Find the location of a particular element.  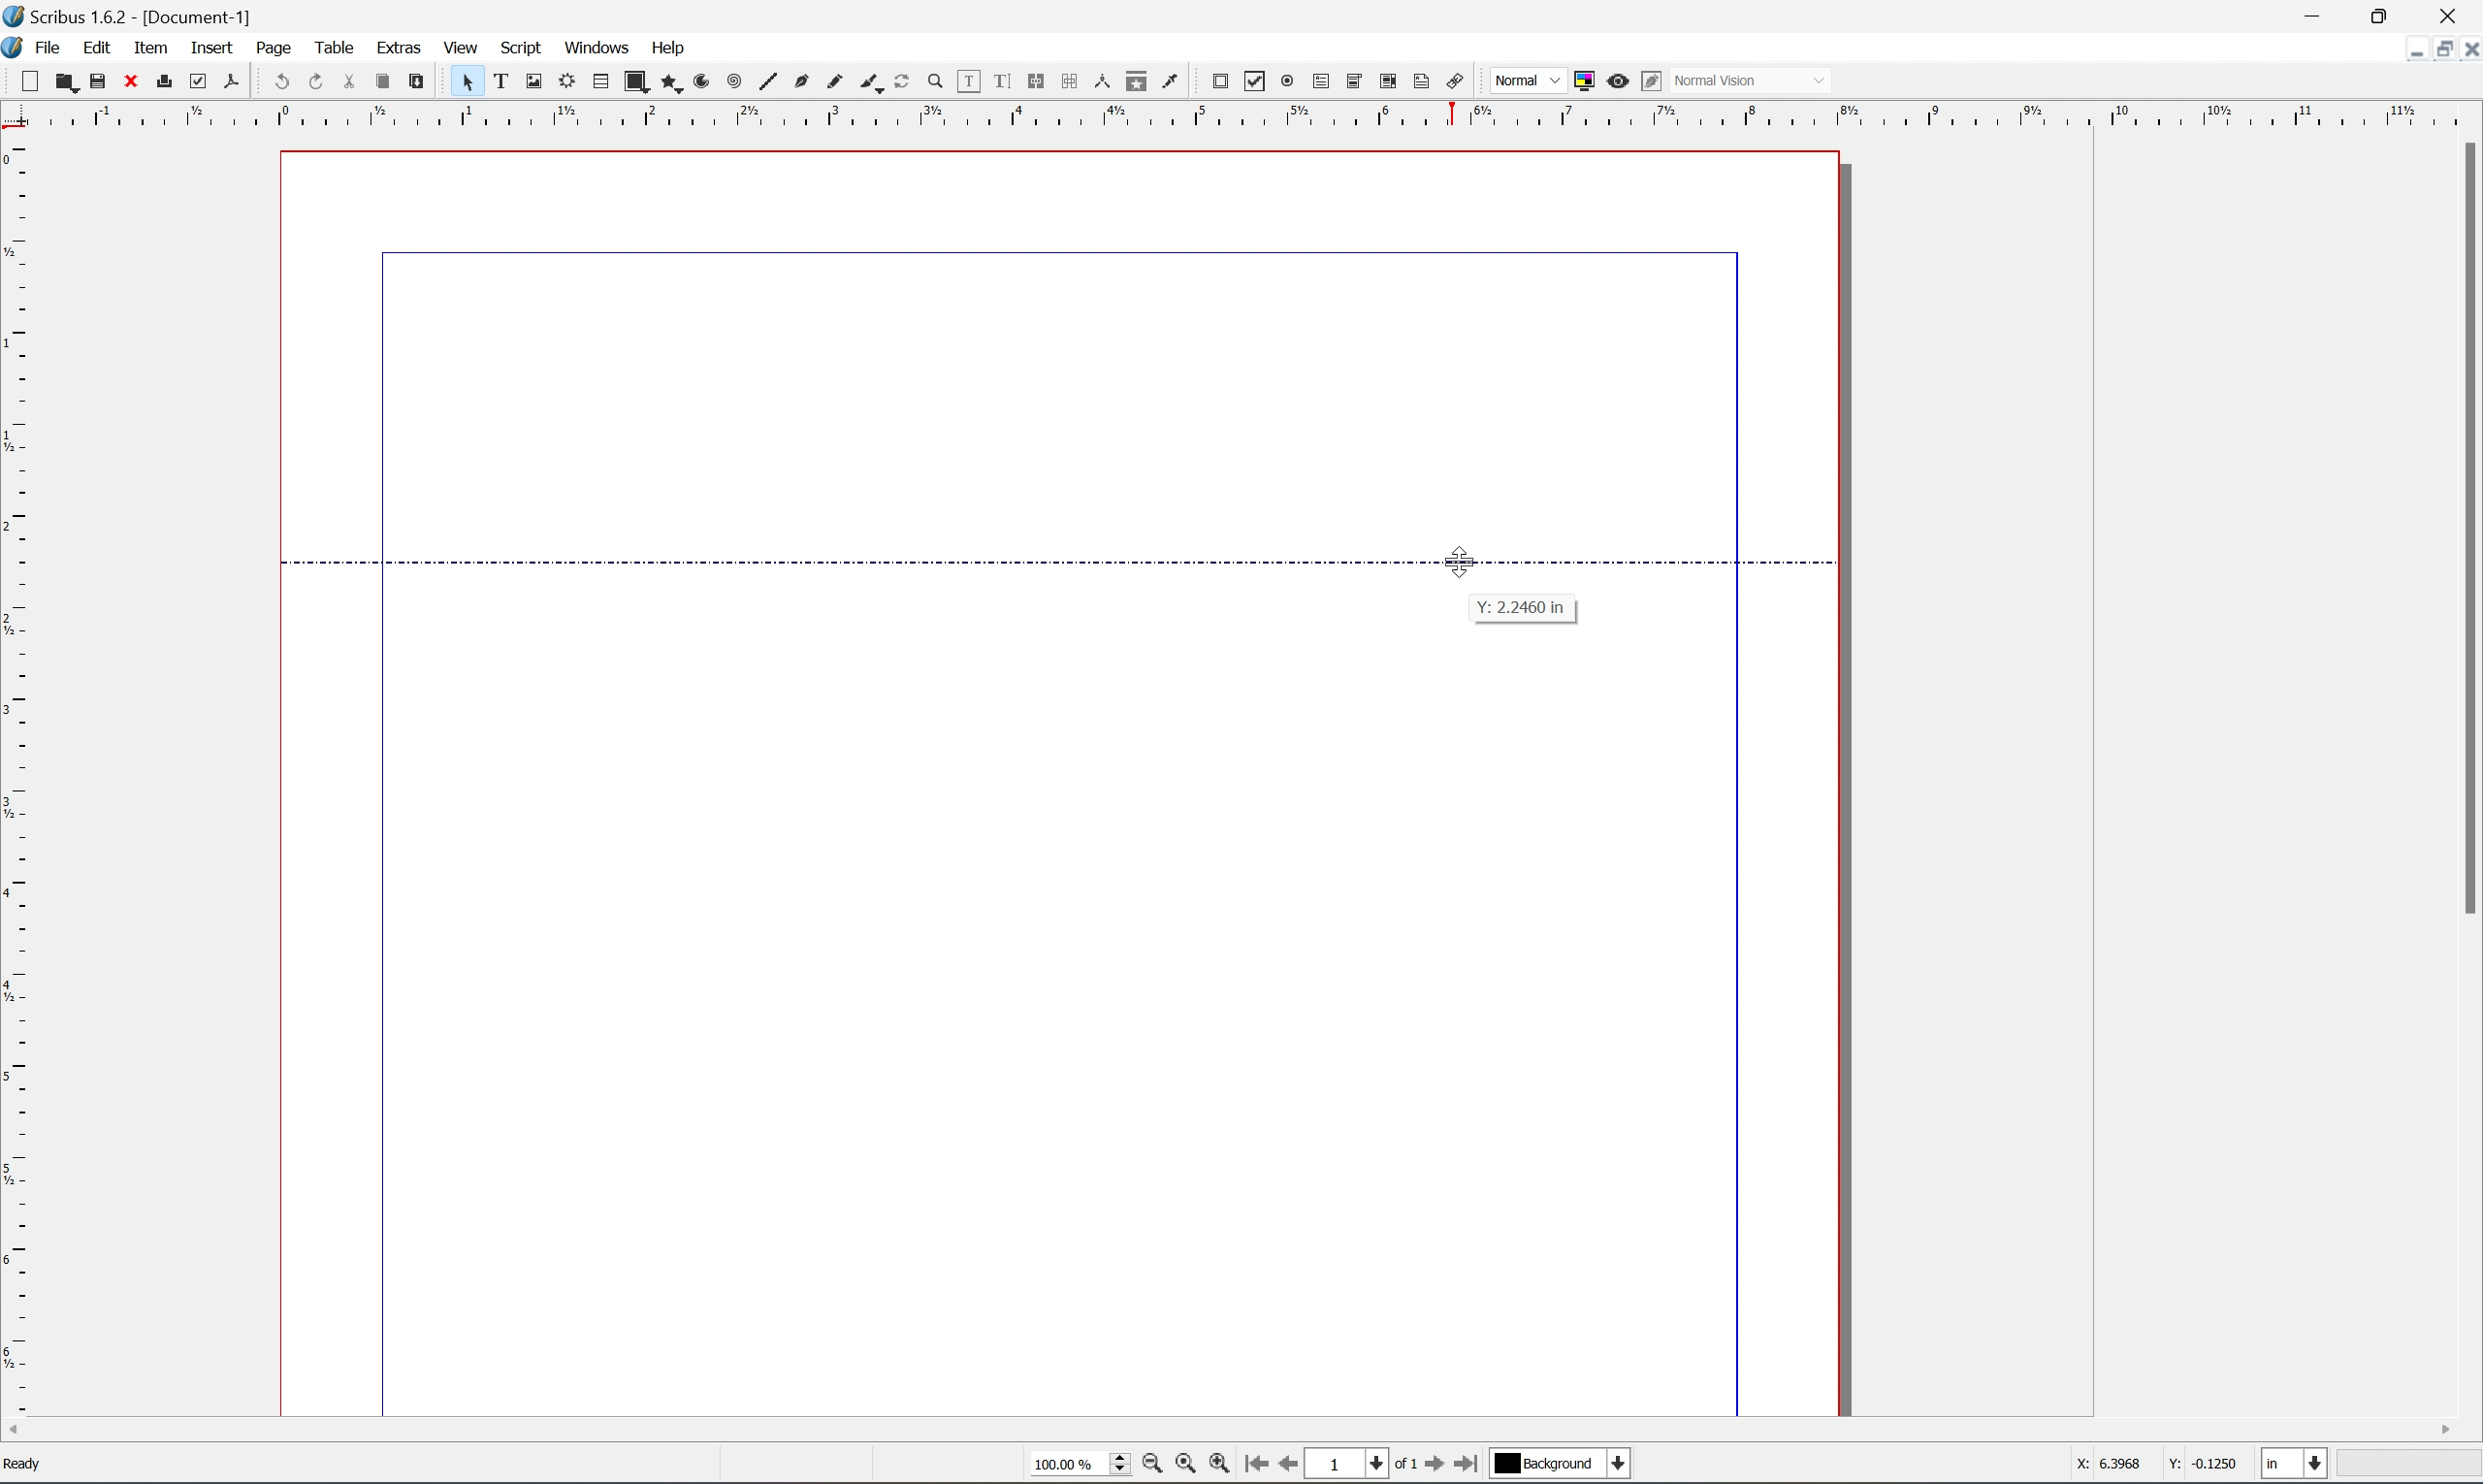

go to first page is located at coordinates (1259, 1467).